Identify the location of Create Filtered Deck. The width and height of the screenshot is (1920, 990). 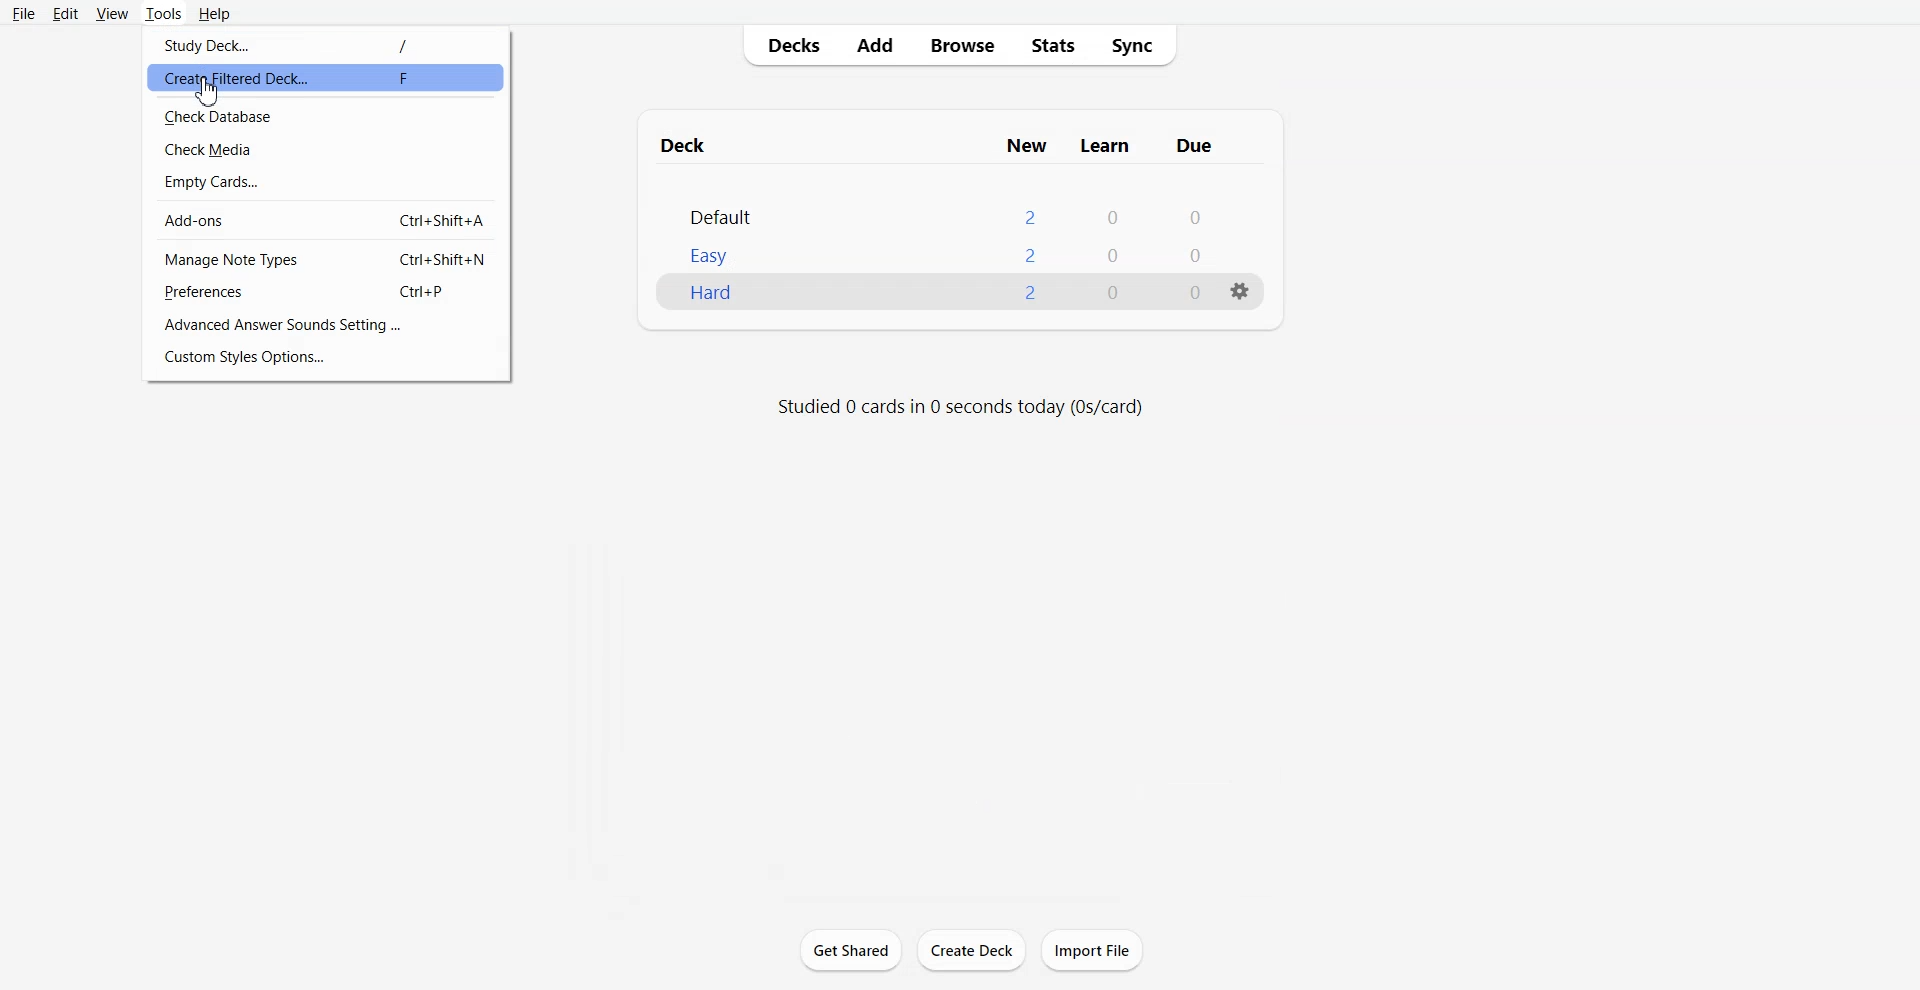
(320, 81).